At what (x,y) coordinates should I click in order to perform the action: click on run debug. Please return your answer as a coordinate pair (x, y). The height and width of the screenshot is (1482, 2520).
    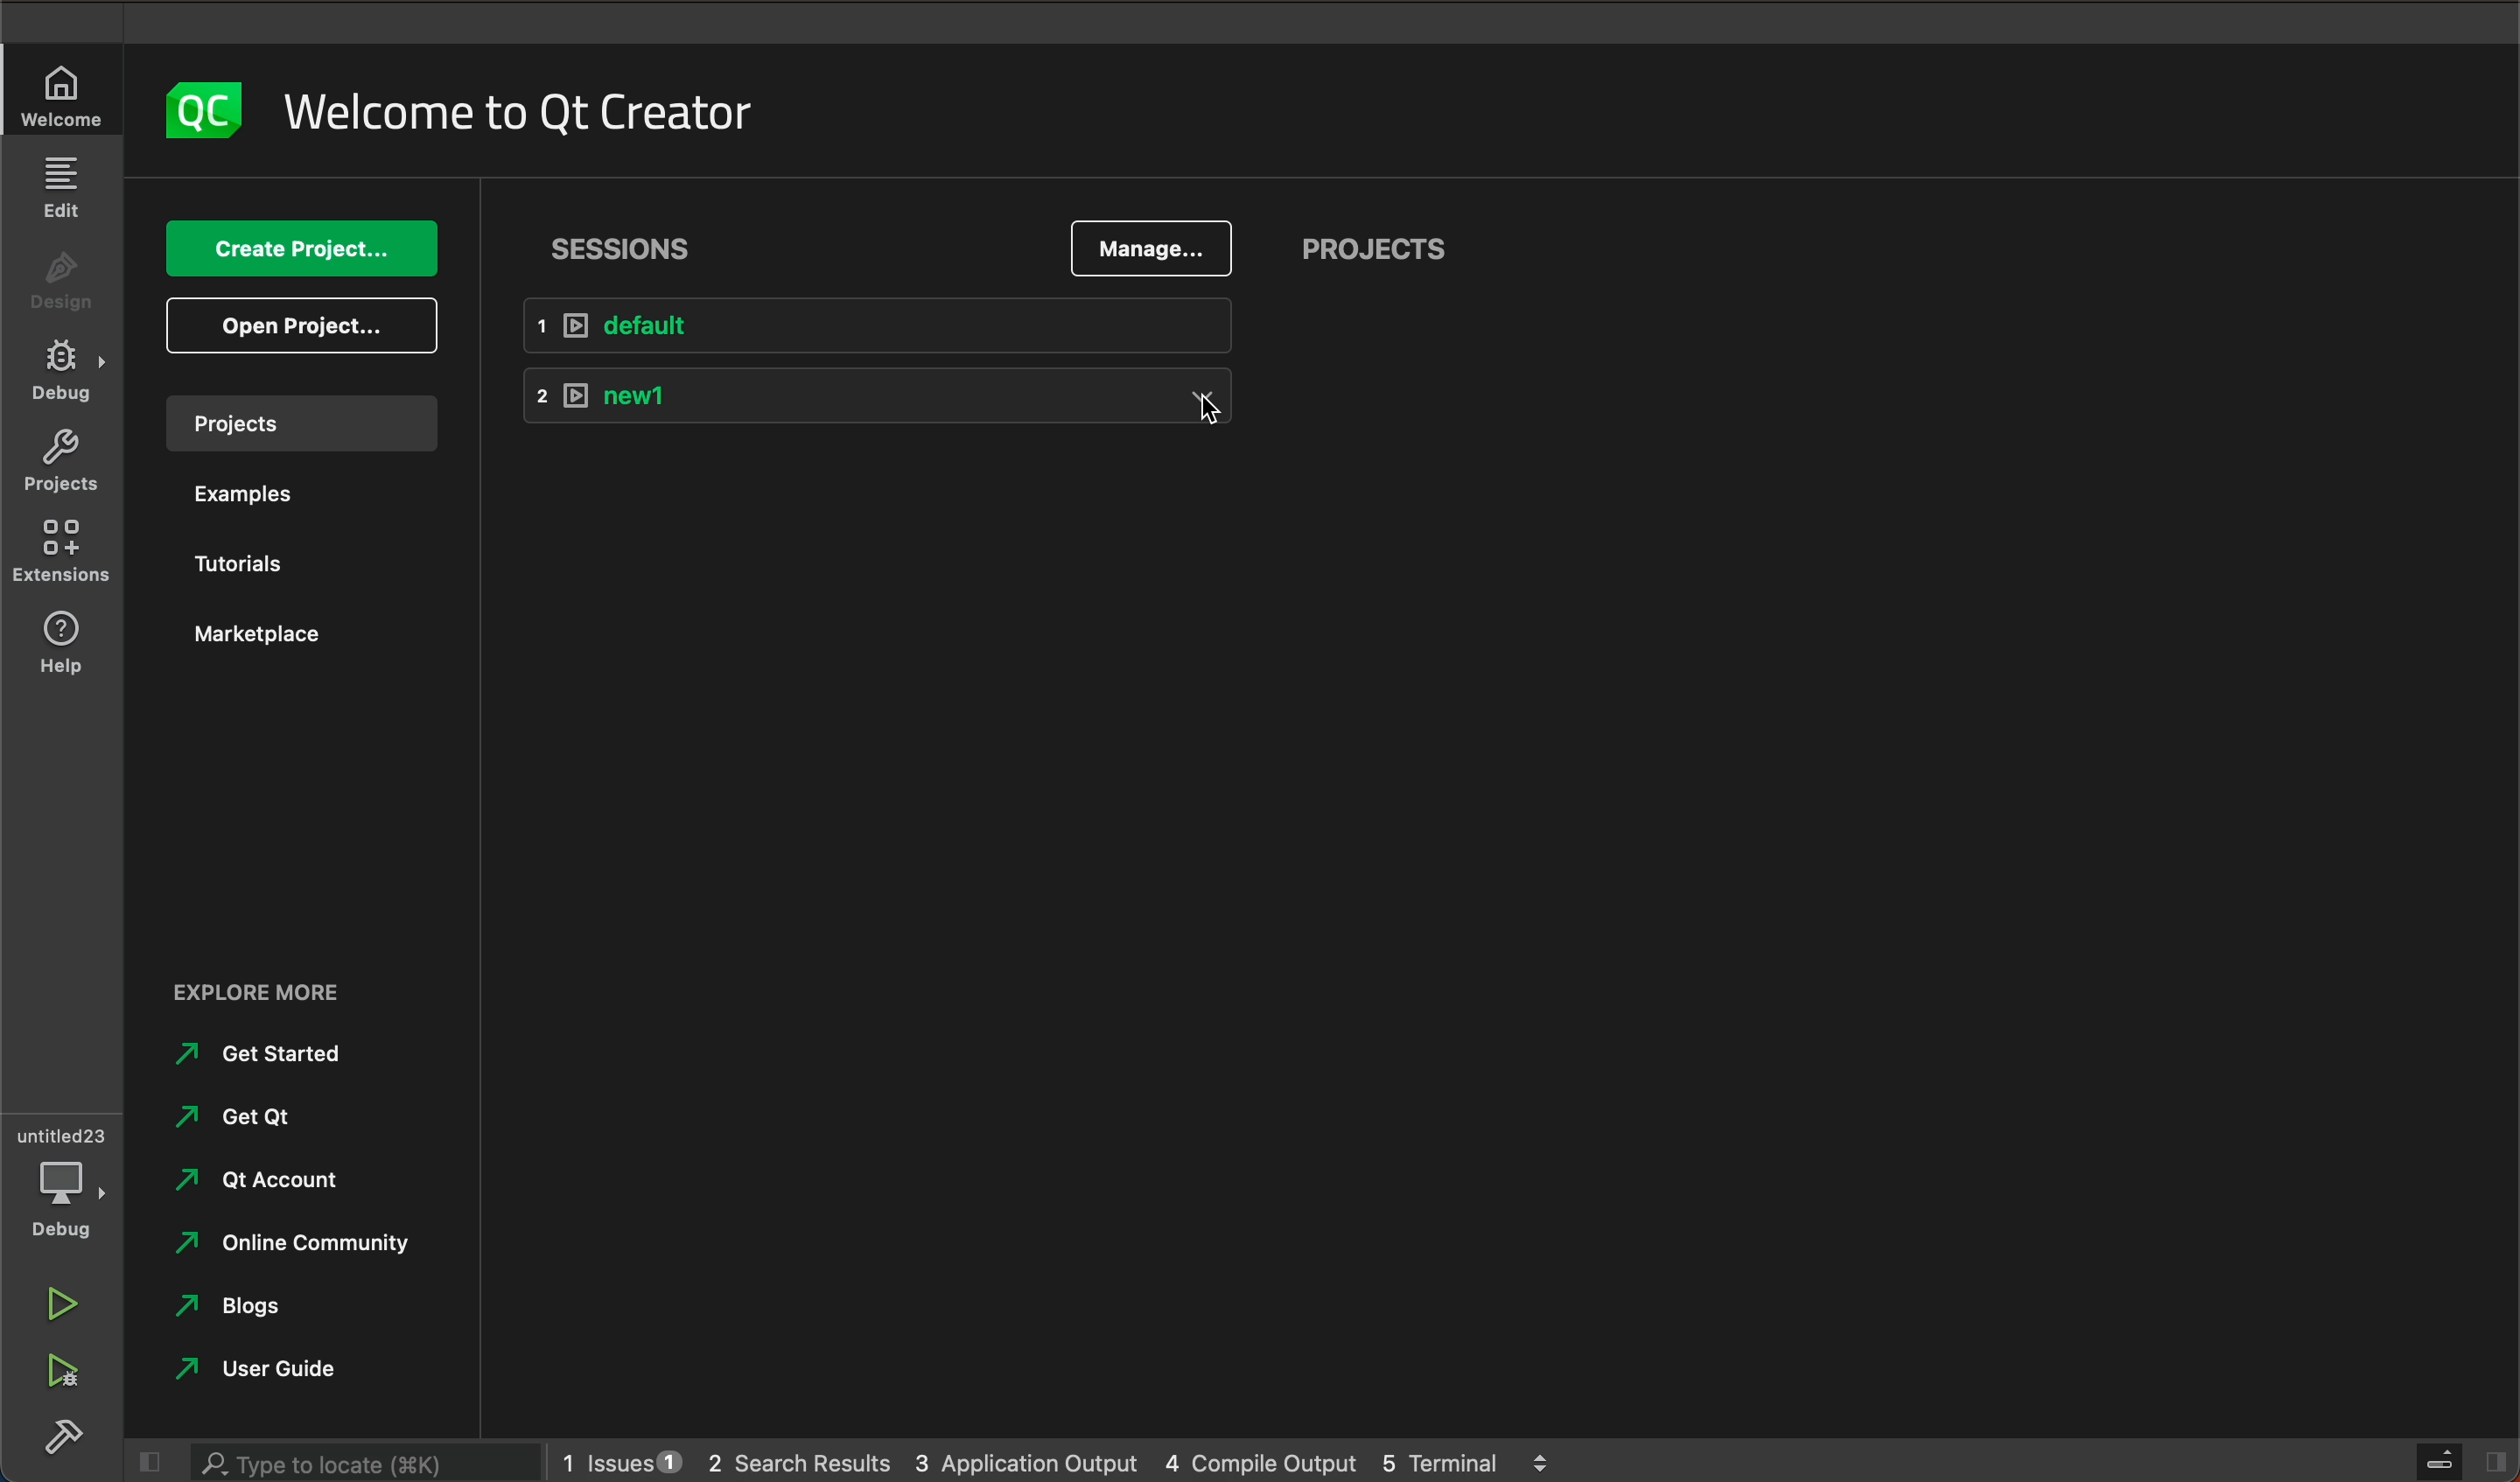
    Looking at the image, I should click on (56, 1372).